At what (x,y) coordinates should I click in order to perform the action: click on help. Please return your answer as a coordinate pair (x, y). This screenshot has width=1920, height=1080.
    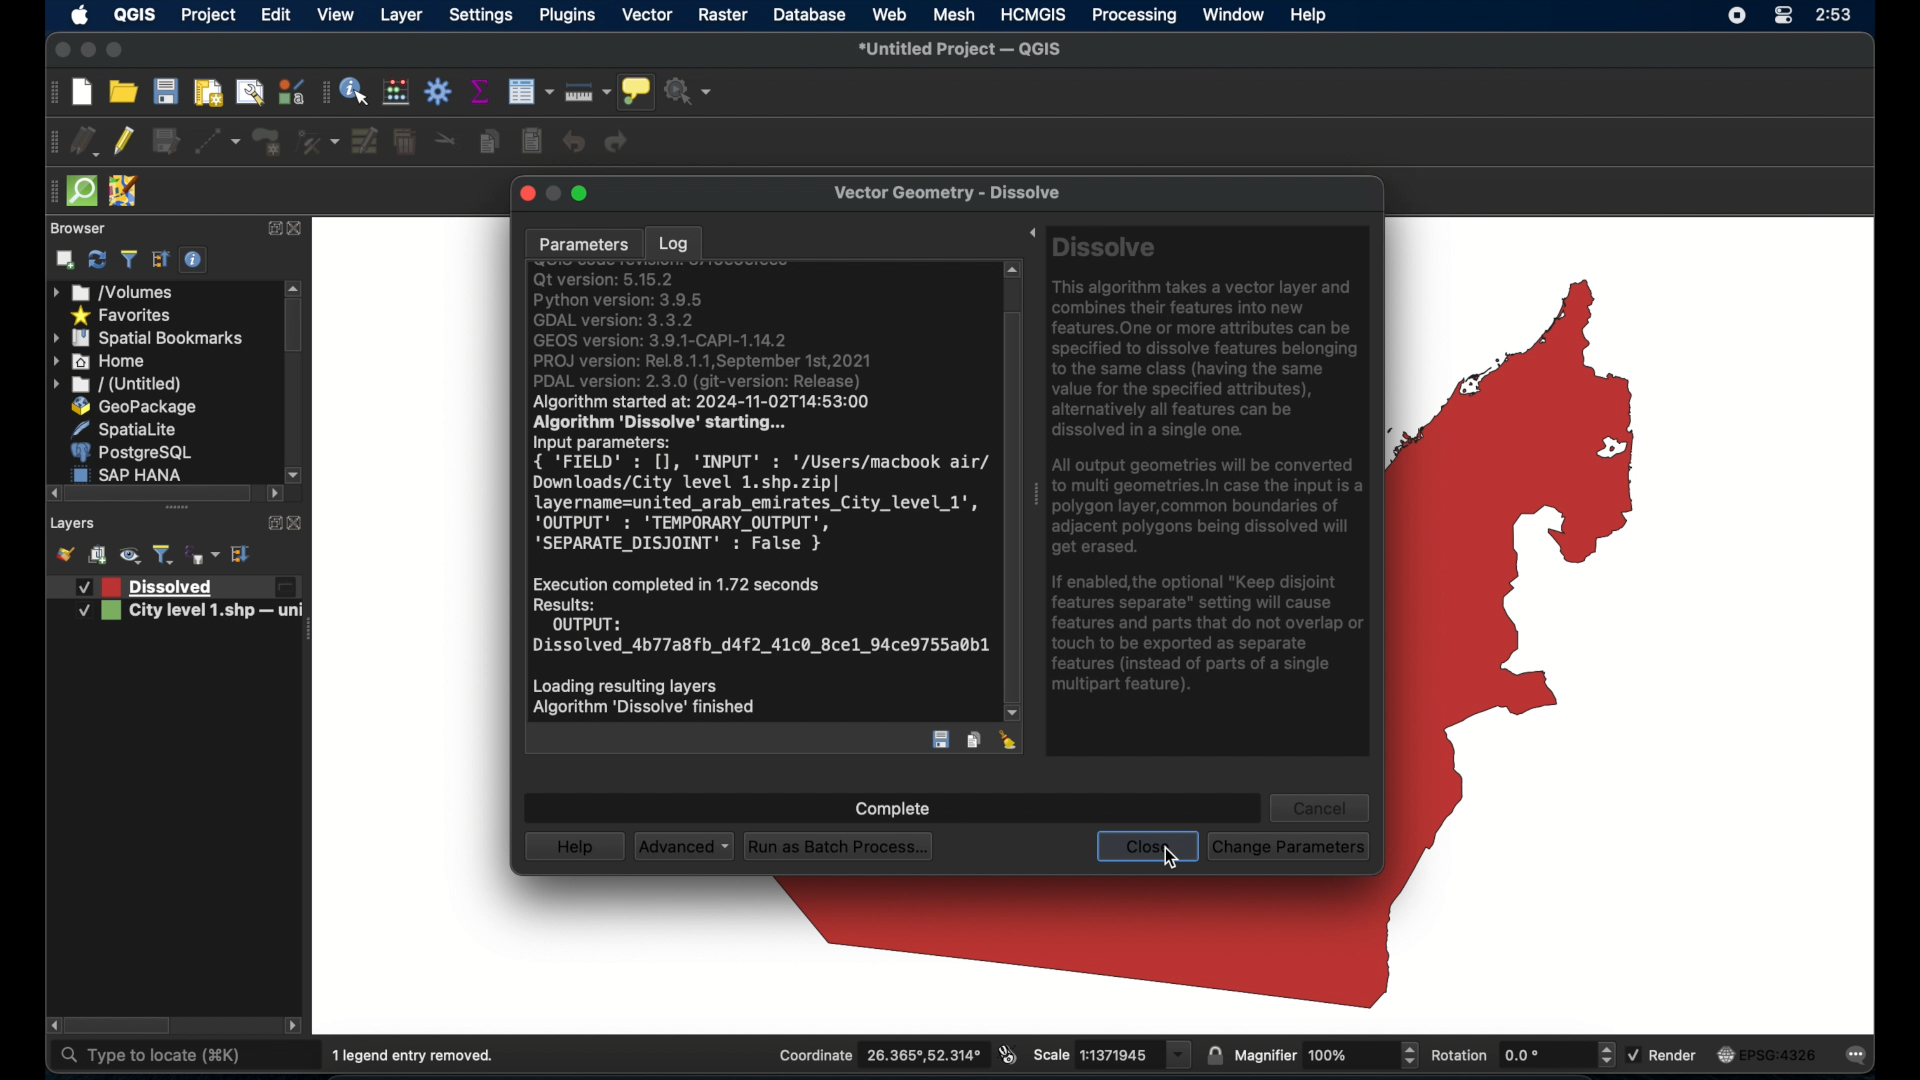
    Looking at the image, I should click on (1311, 16).